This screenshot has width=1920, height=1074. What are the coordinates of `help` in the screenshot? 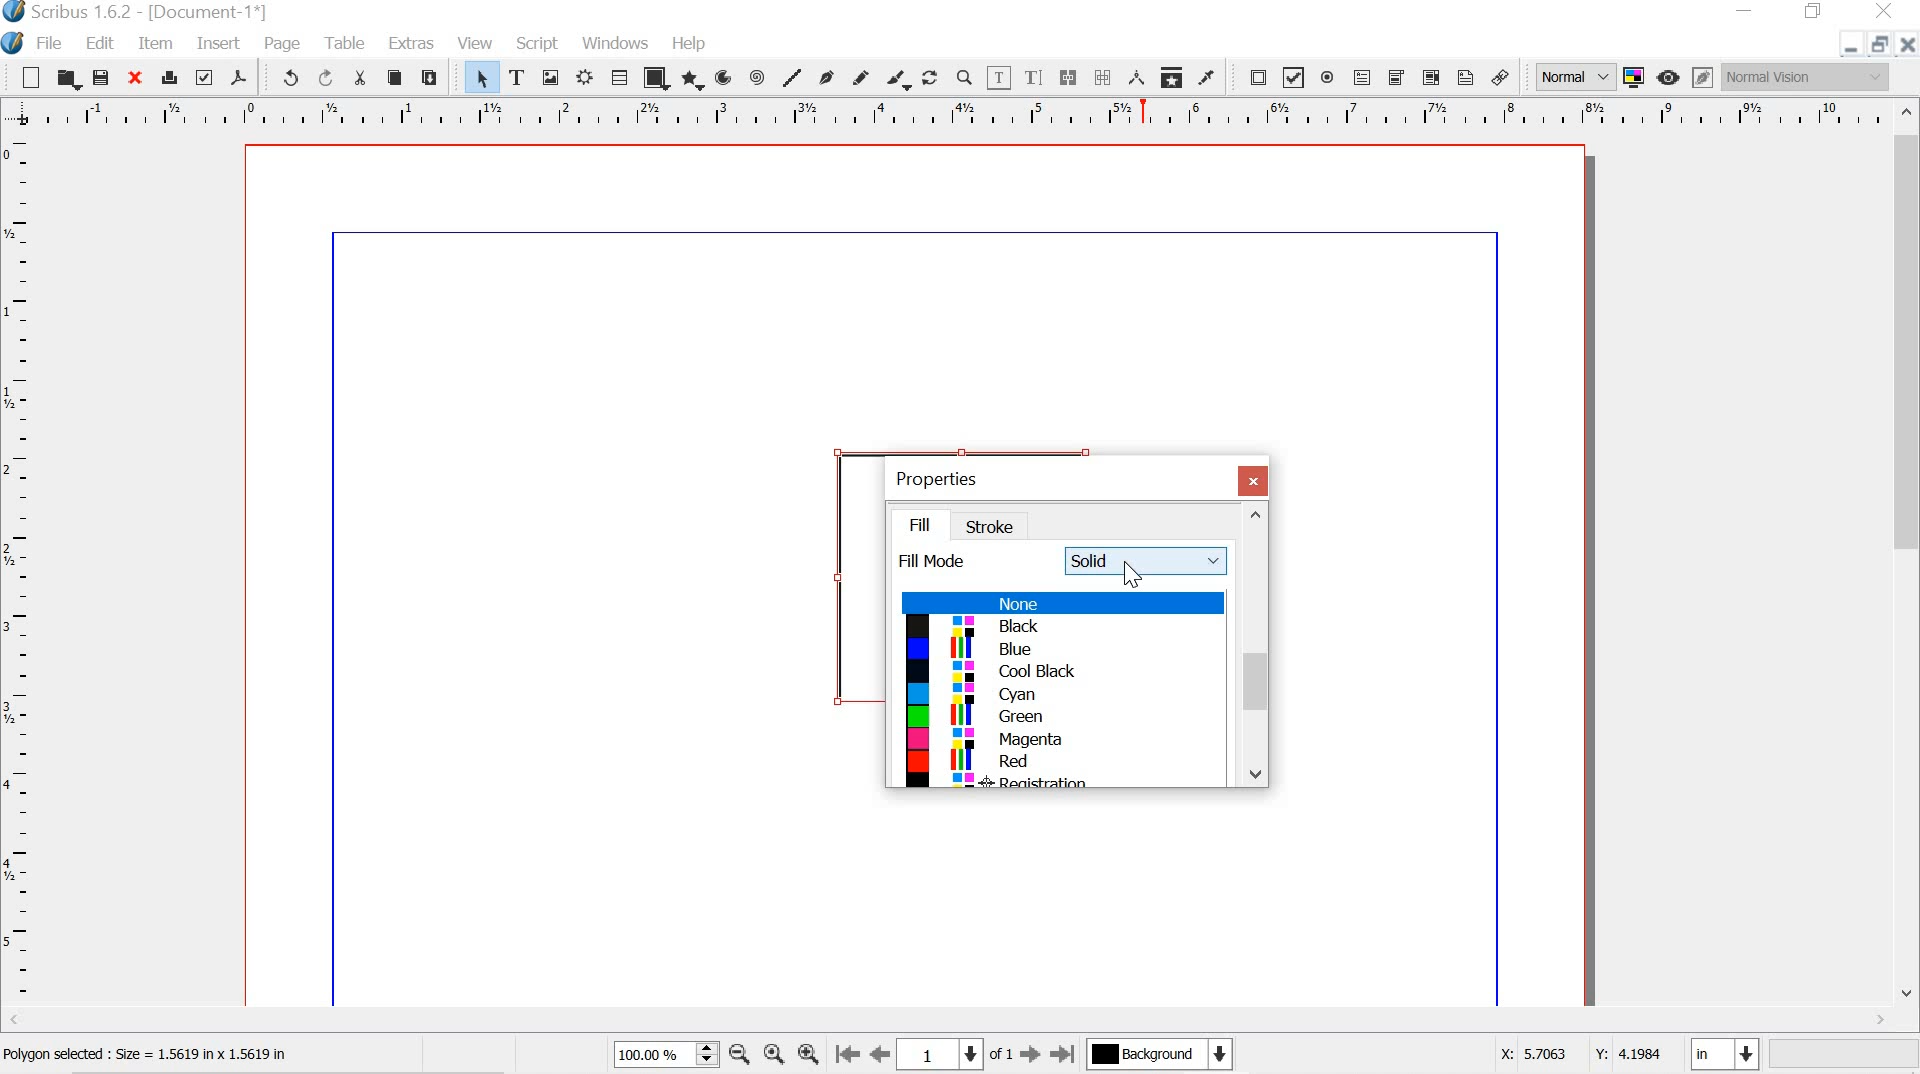 It's located at (686, 41).